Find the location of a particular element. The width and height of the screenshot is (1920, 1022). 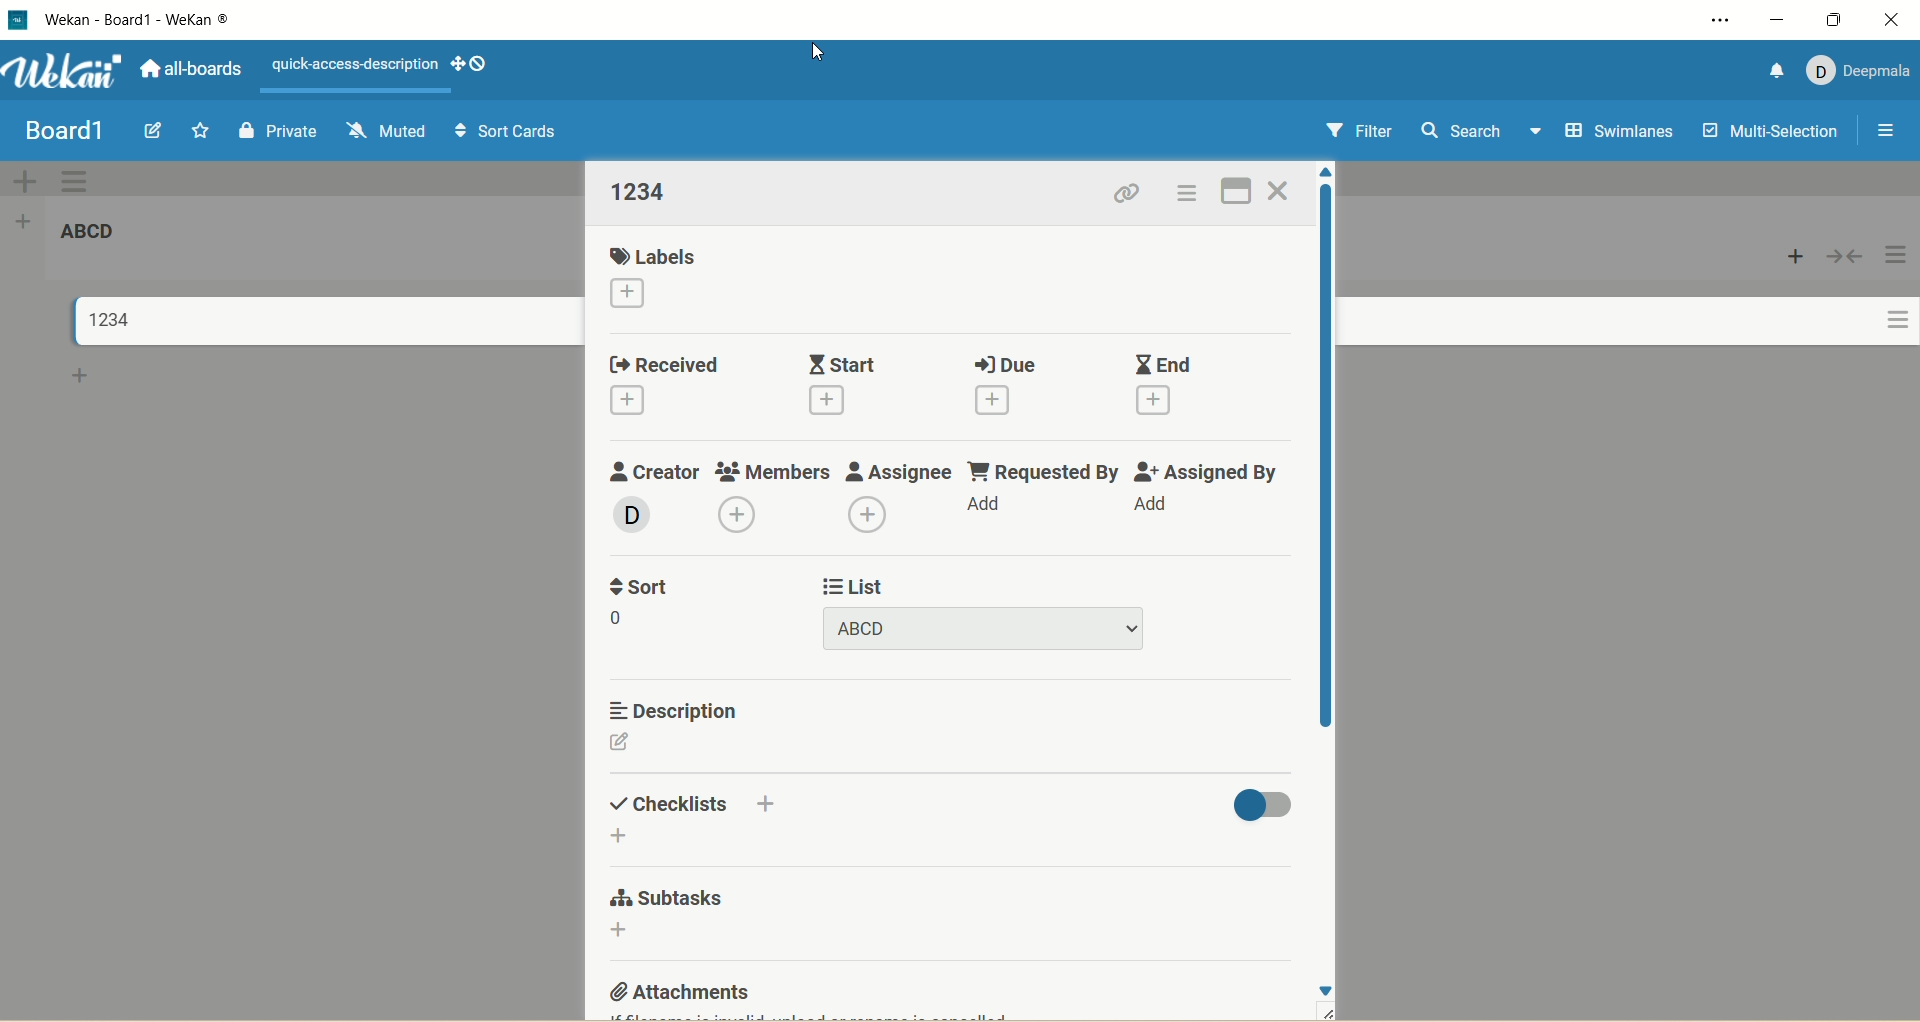

member is located at coordinates (628, 516).